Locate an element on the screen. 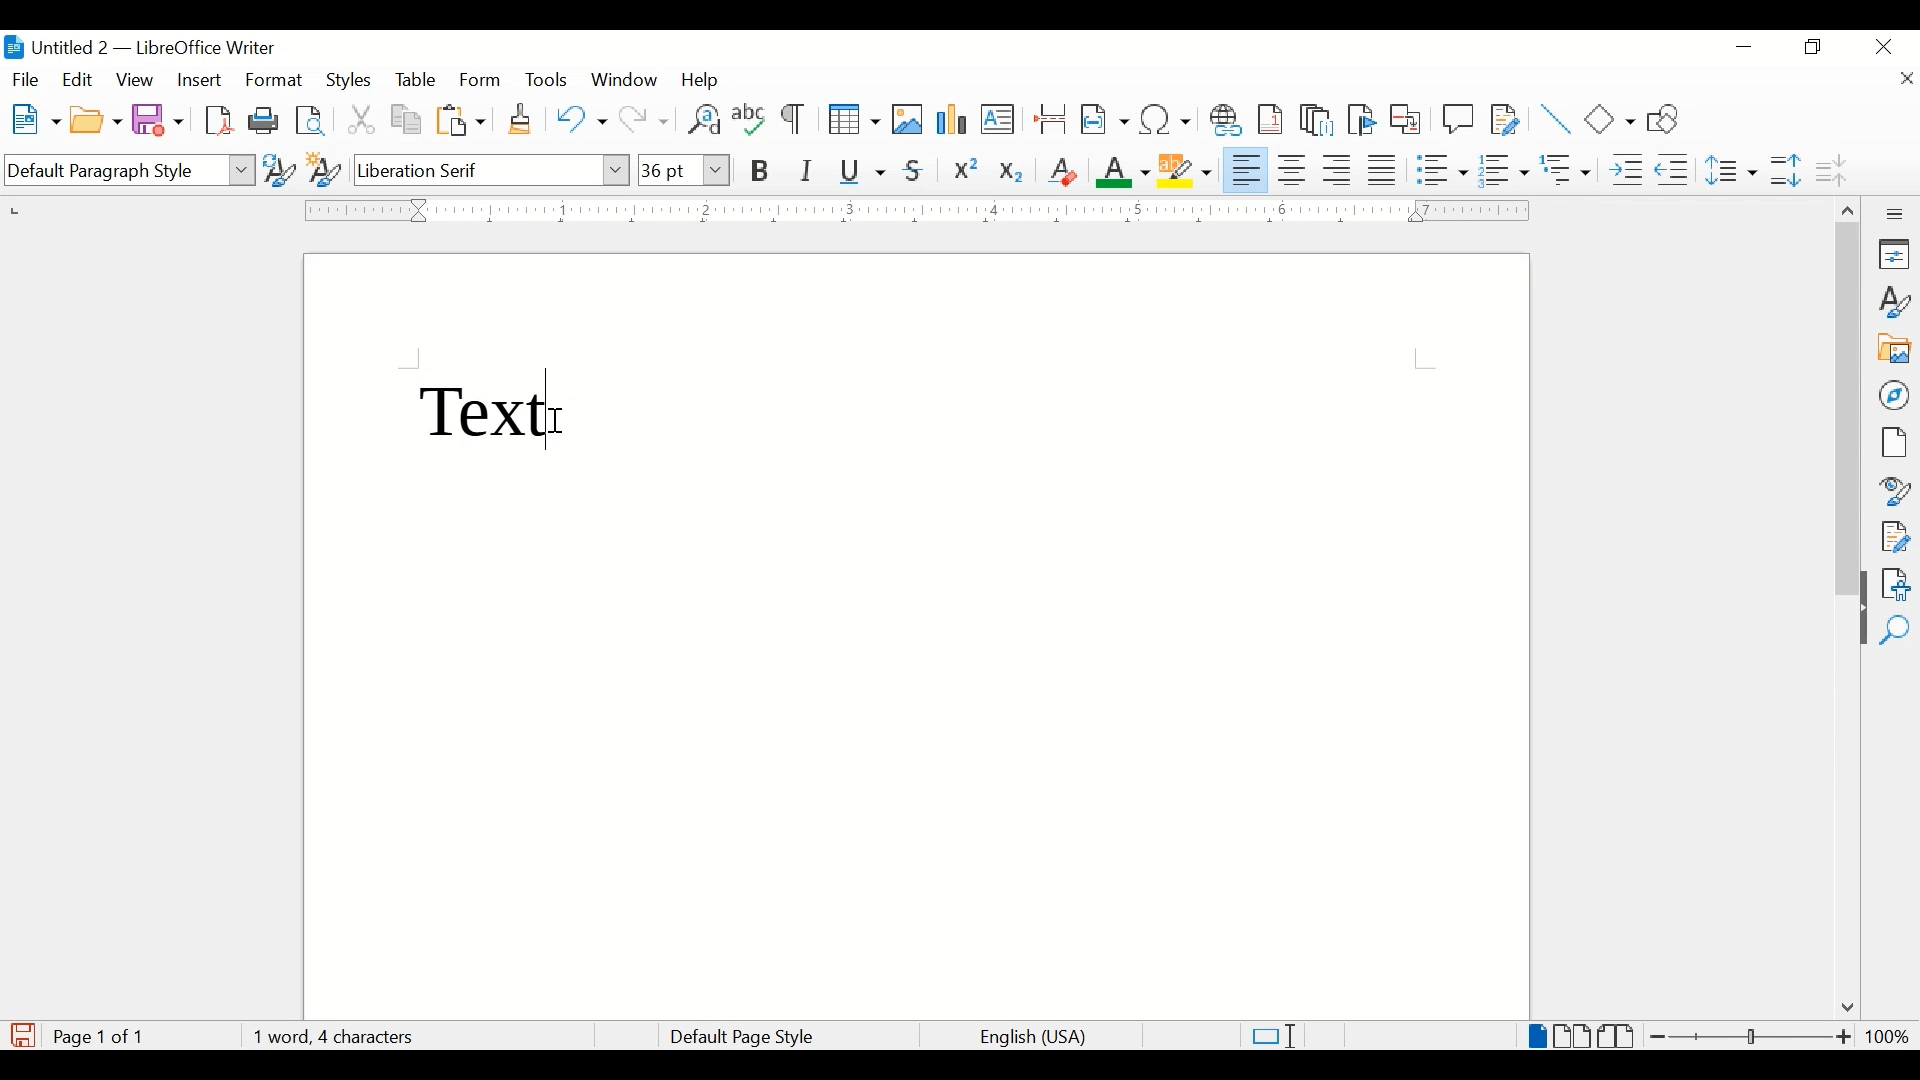 Image resolution: width=1920 pixels, height=1080 pixels. undo is located at coordinates (581, 119).